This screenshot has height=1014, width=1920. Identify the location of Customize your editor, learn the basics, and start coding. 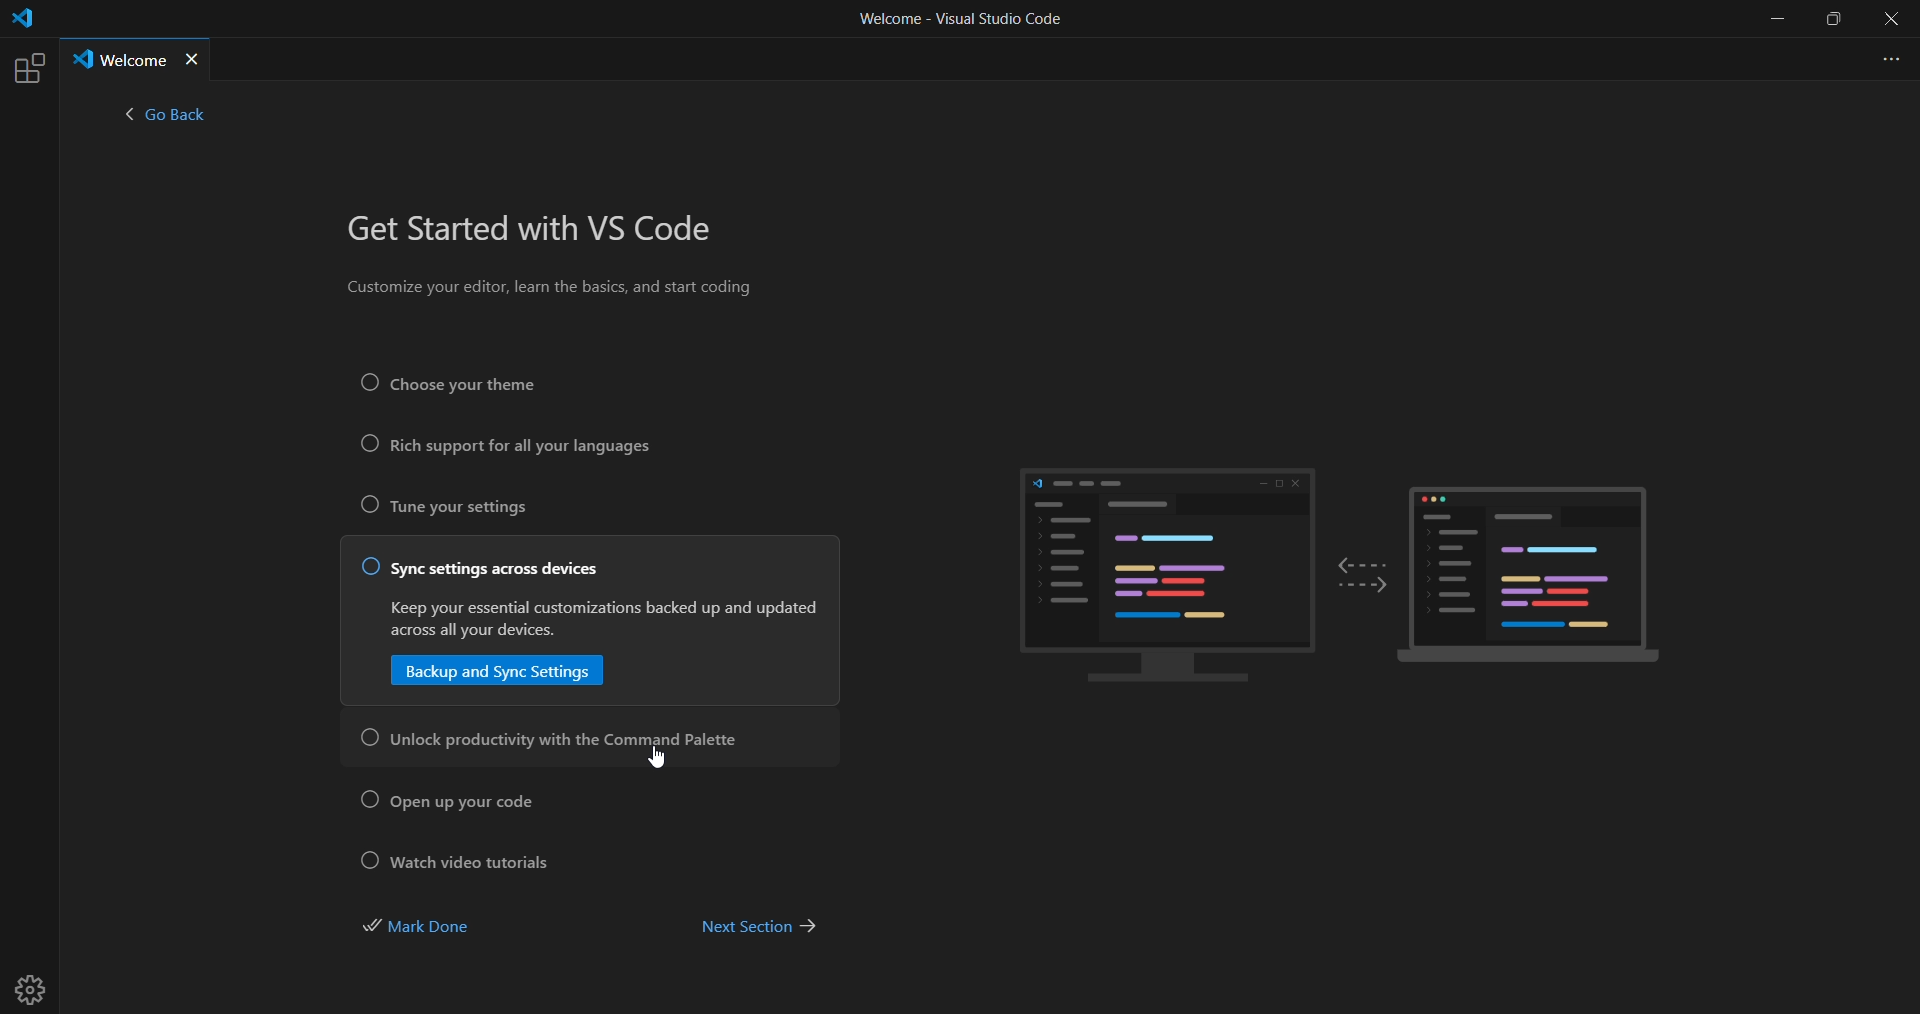
(554, 291).